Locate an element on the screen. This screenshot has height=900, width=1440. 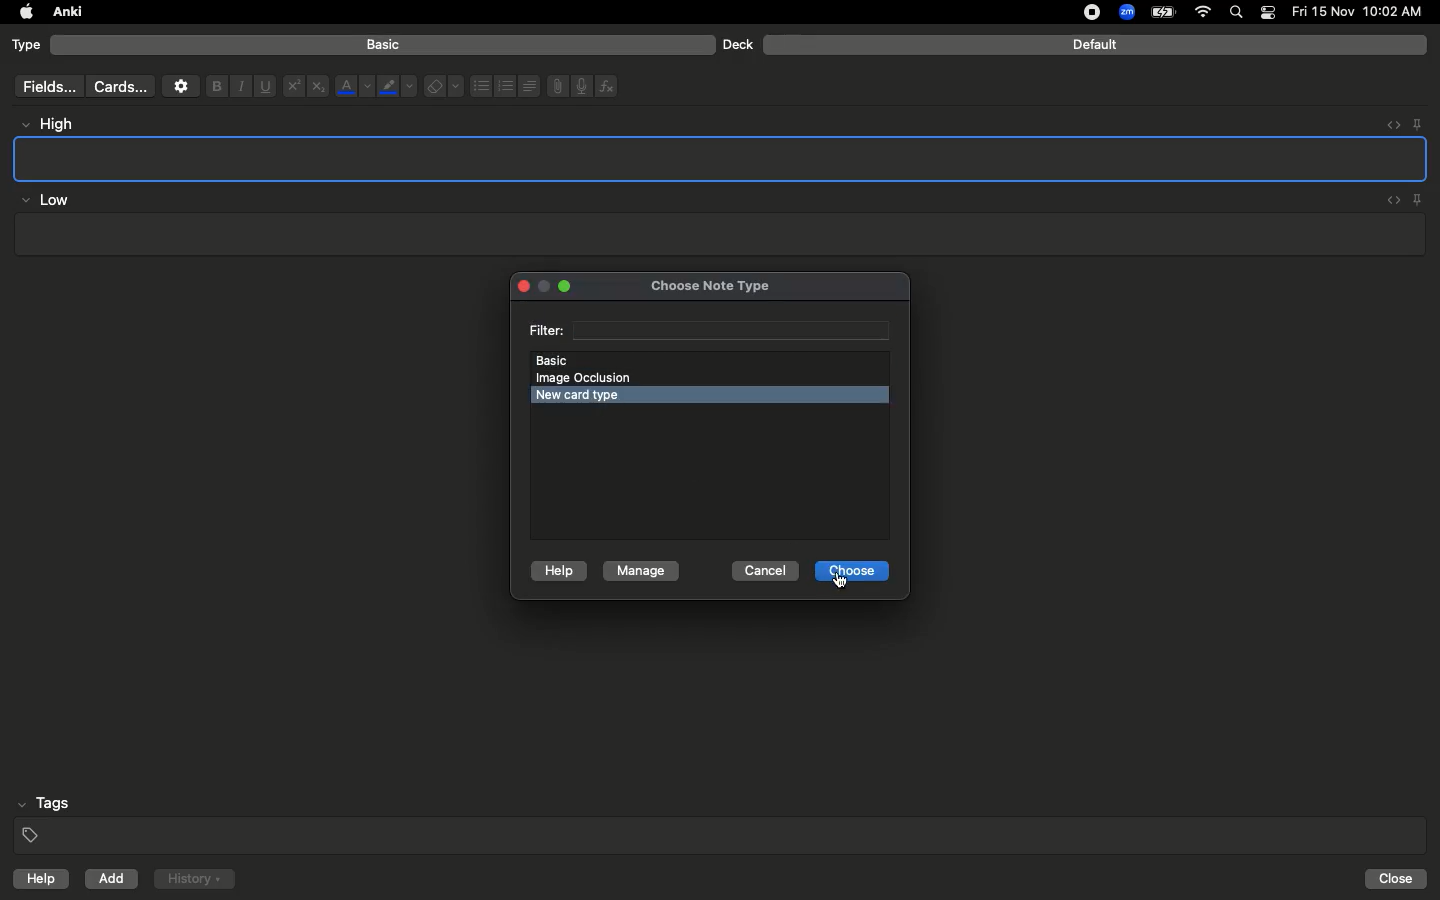
Underline is located at coordinates (264, 87).